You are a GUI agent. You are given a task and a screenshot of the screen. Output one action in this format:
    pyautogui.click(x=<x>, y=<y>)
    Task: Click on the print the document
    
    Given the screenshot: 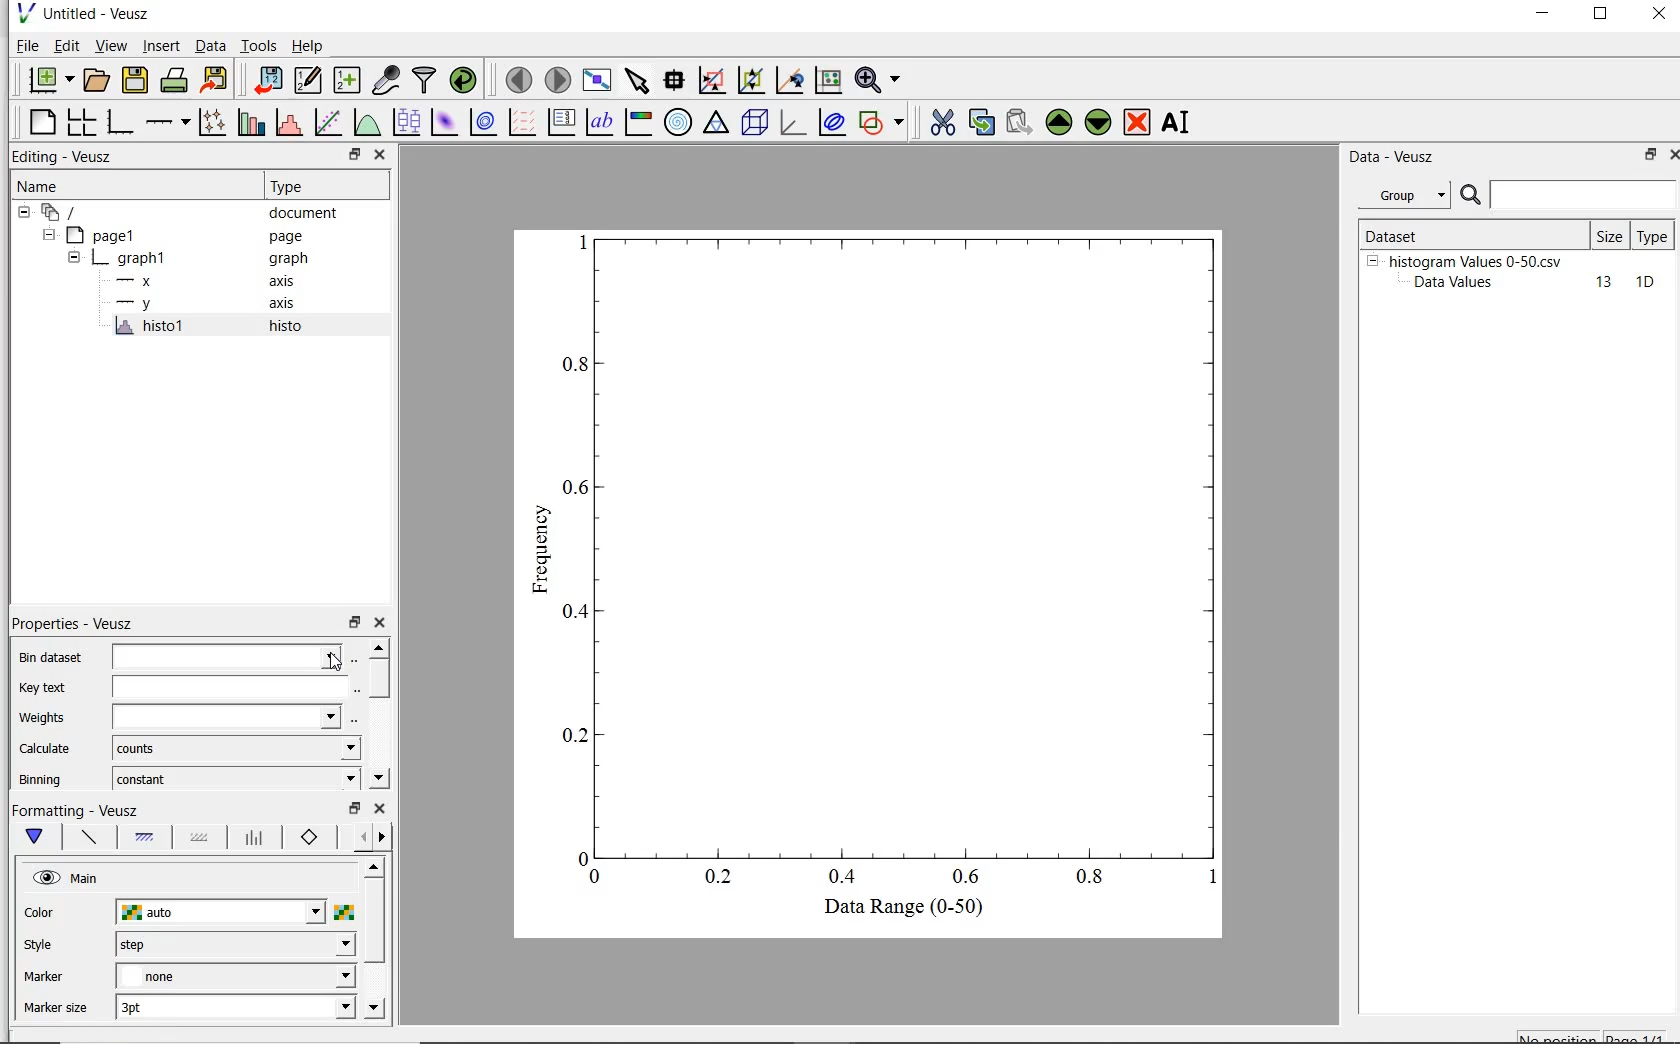 What is the action you would take?
    pyautogui.click(x=175, y=78)
    